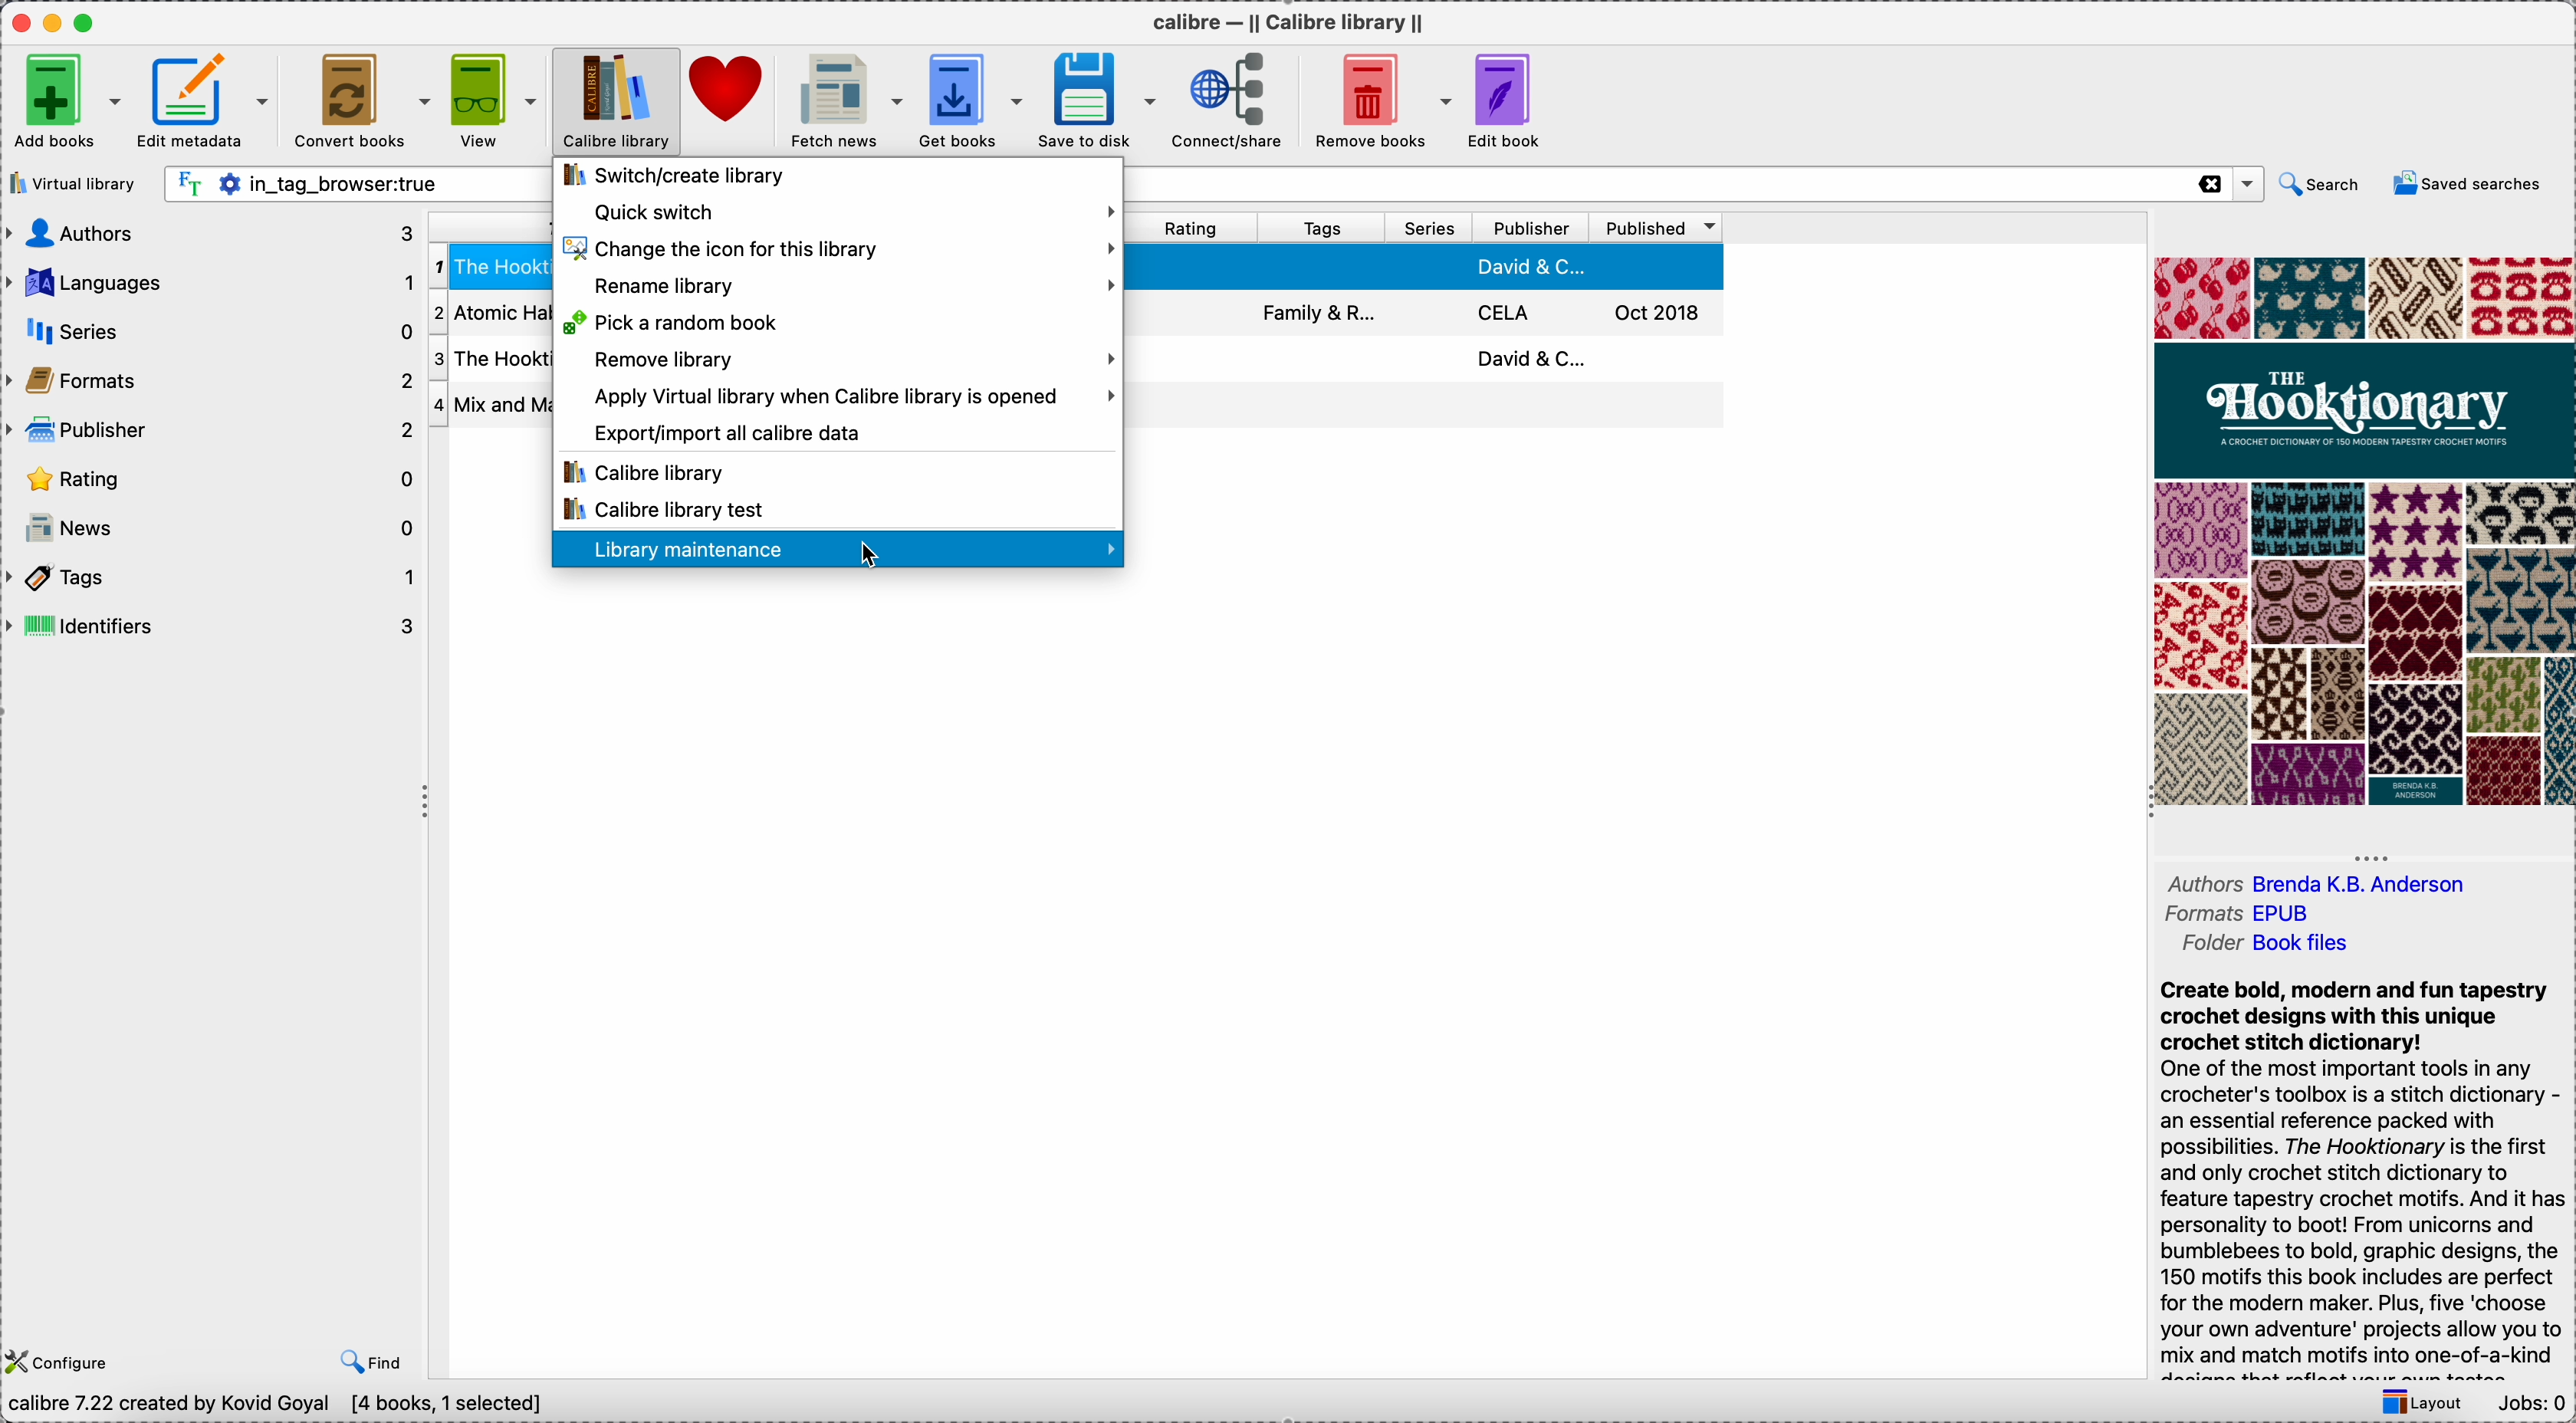 Image resolution: width=2576 pixels, height=1423 pixels. Describe the element at coordinates (842, 250) in the screenshot. I see `change the icon for this library` at that location.